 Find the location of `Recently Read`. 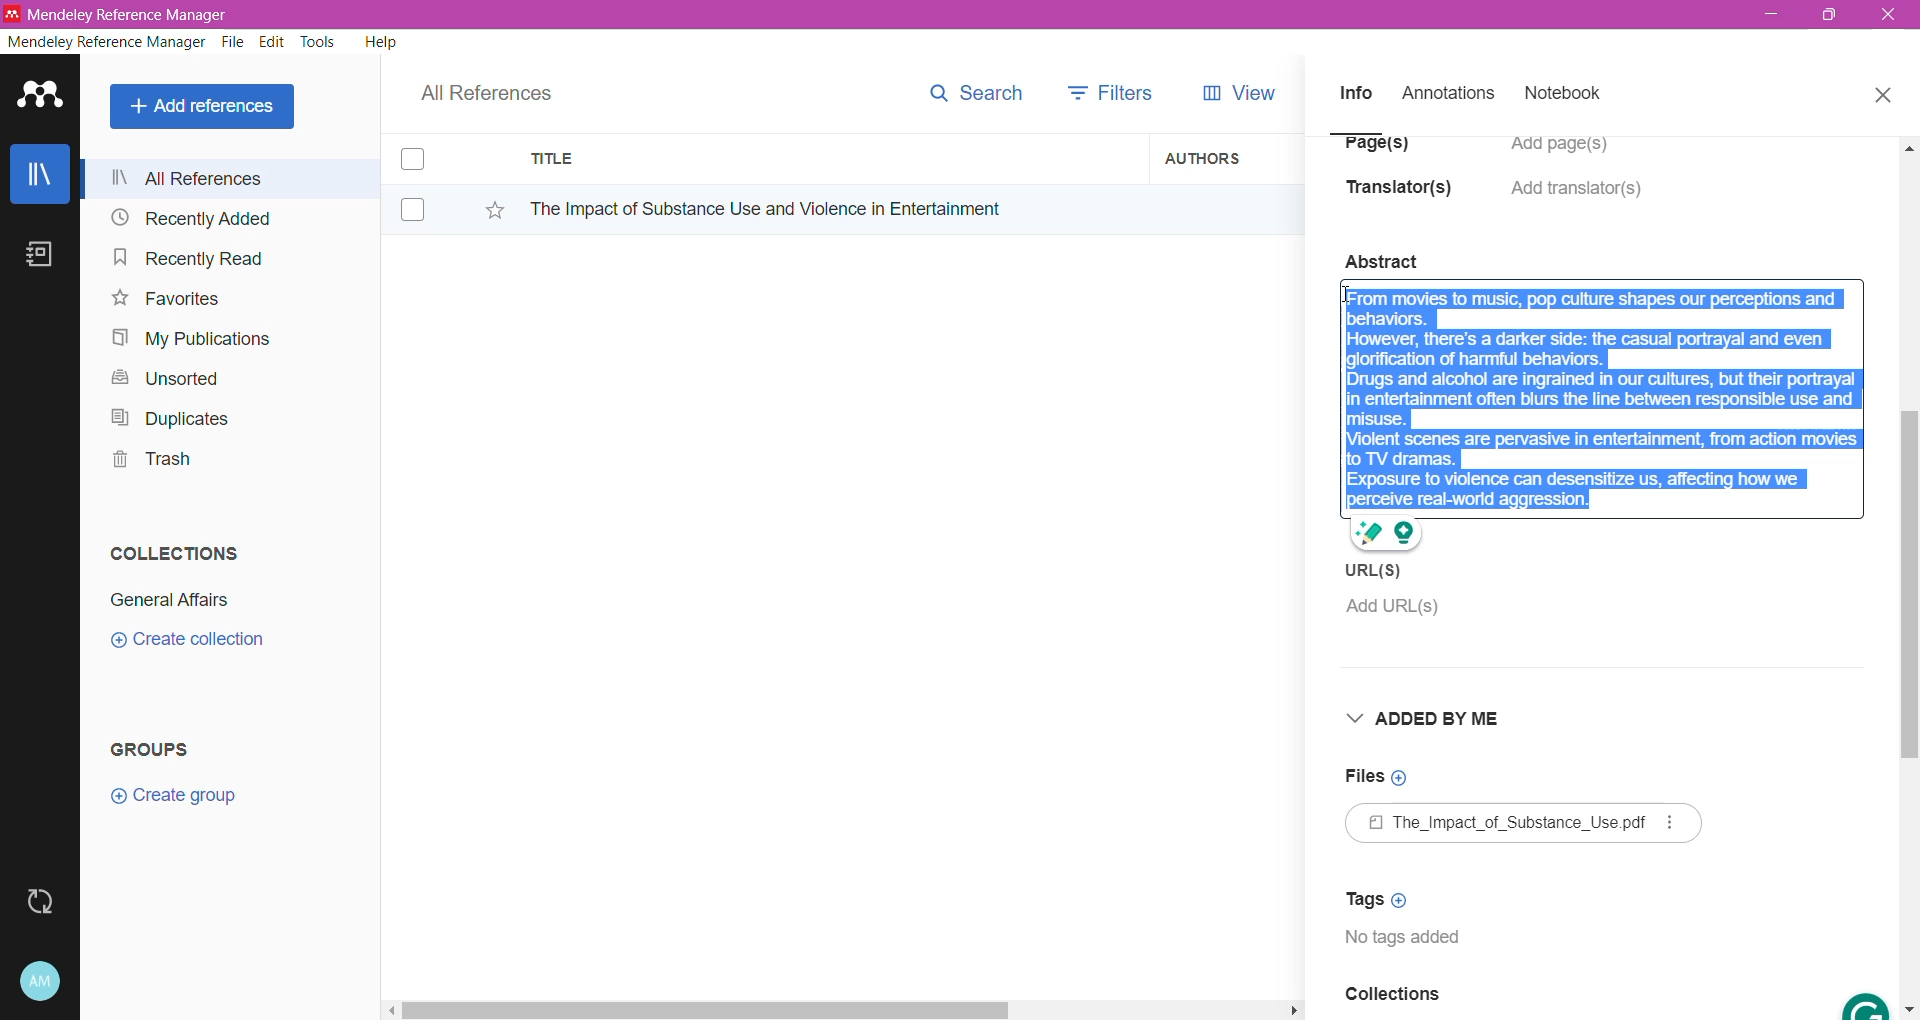

Recently Read is located at coordinates (188, 257).